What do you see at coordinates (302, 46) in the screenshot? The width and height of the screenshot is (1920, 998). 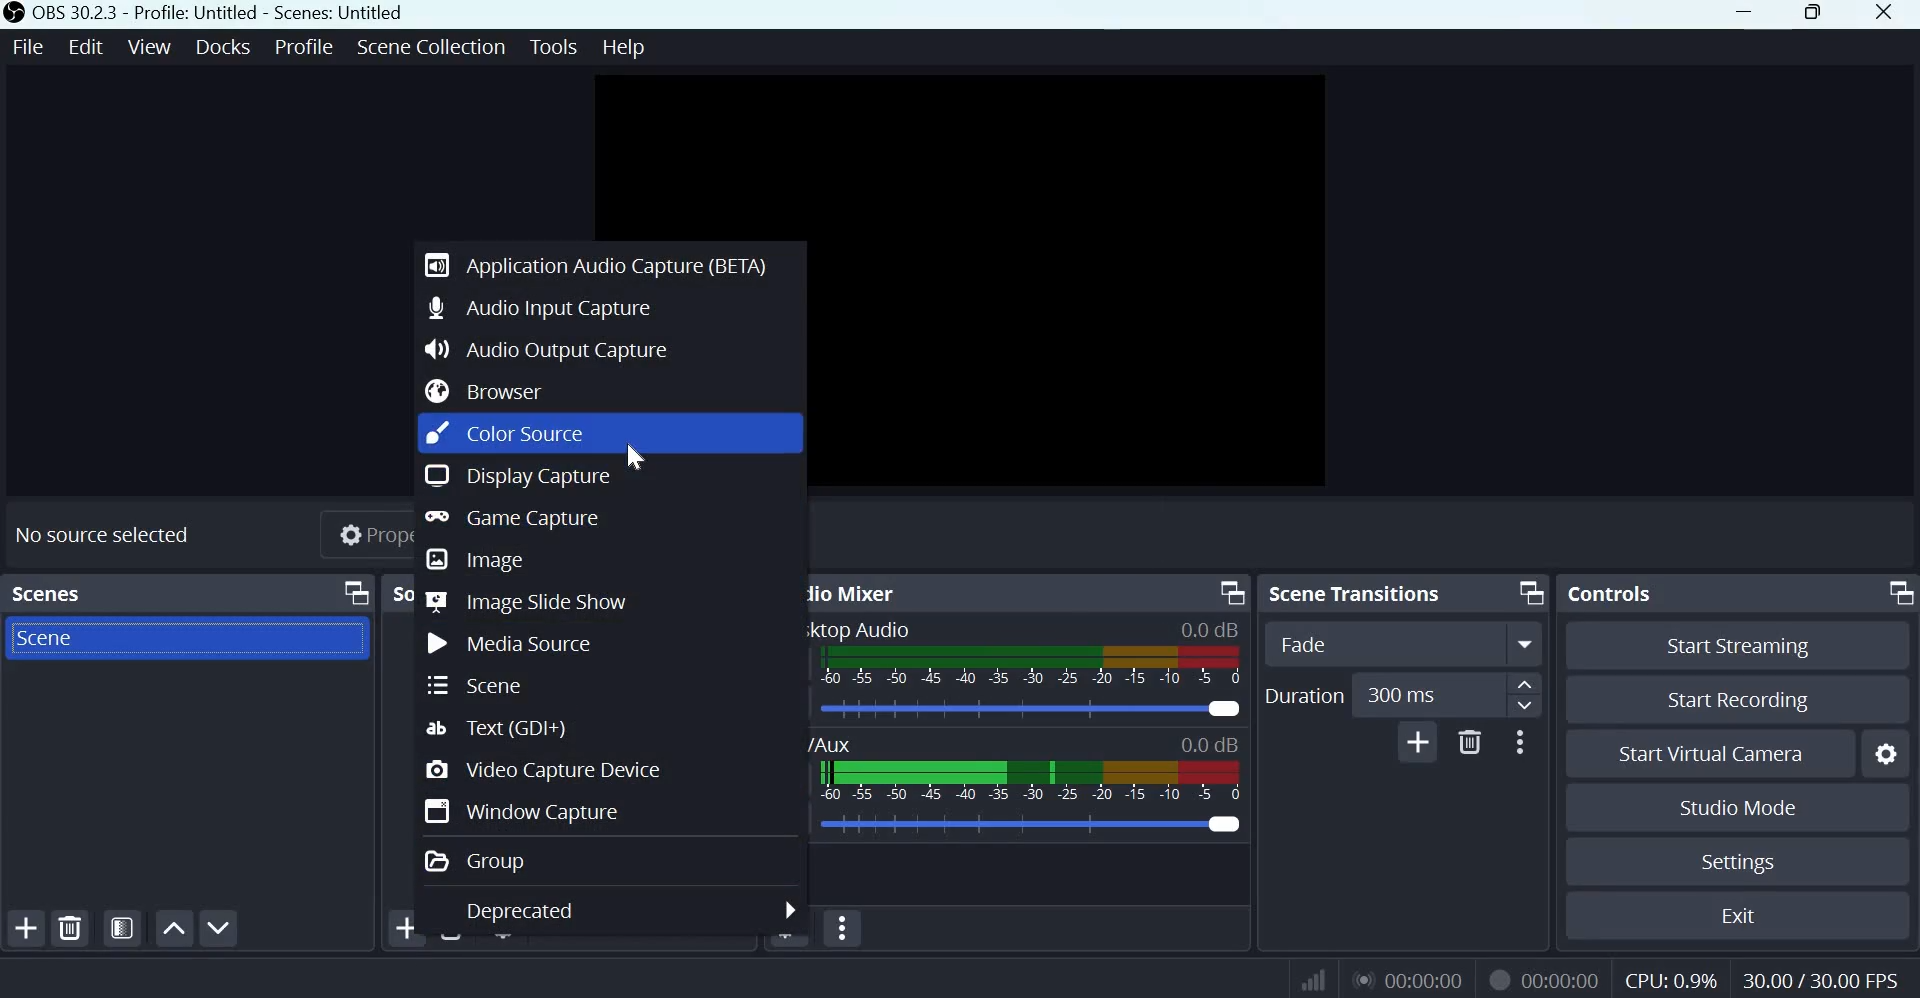 I see `Profile` at bounding box center [302, 46].